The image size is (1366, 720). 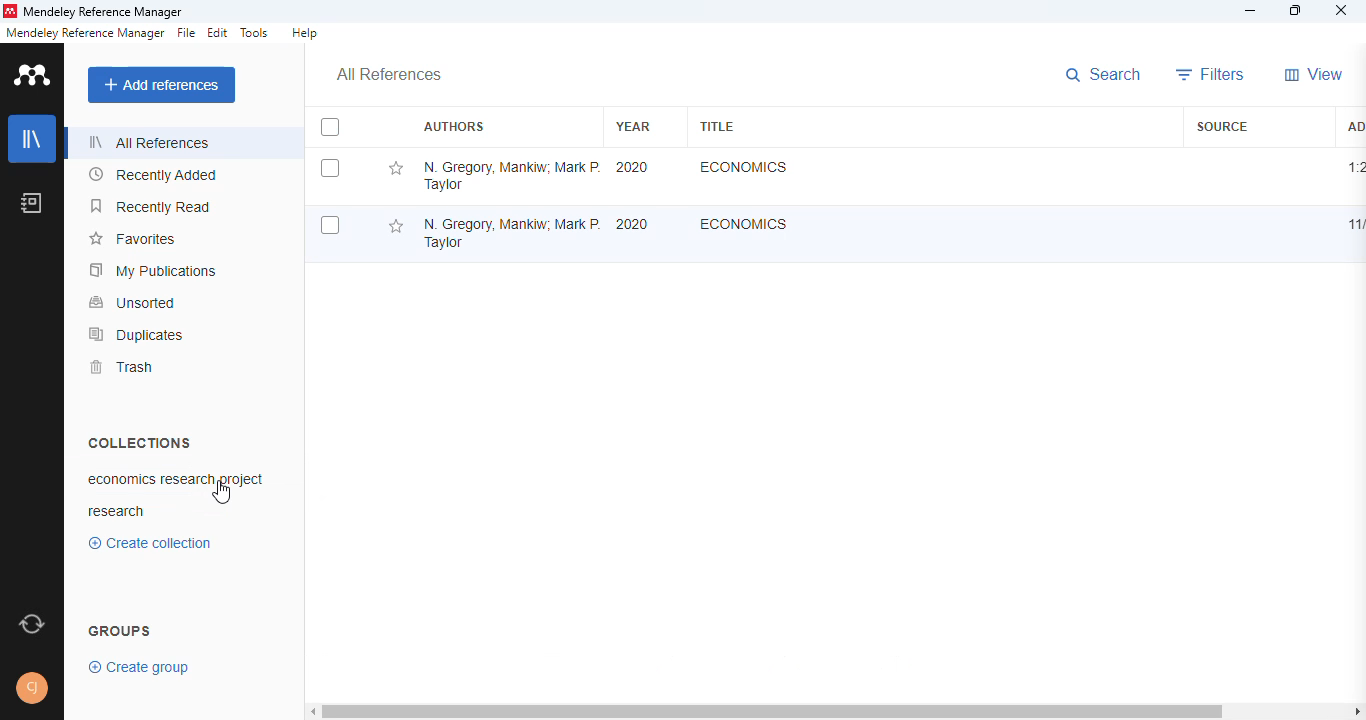 I want to click on logo, so click(x=34, y=74).